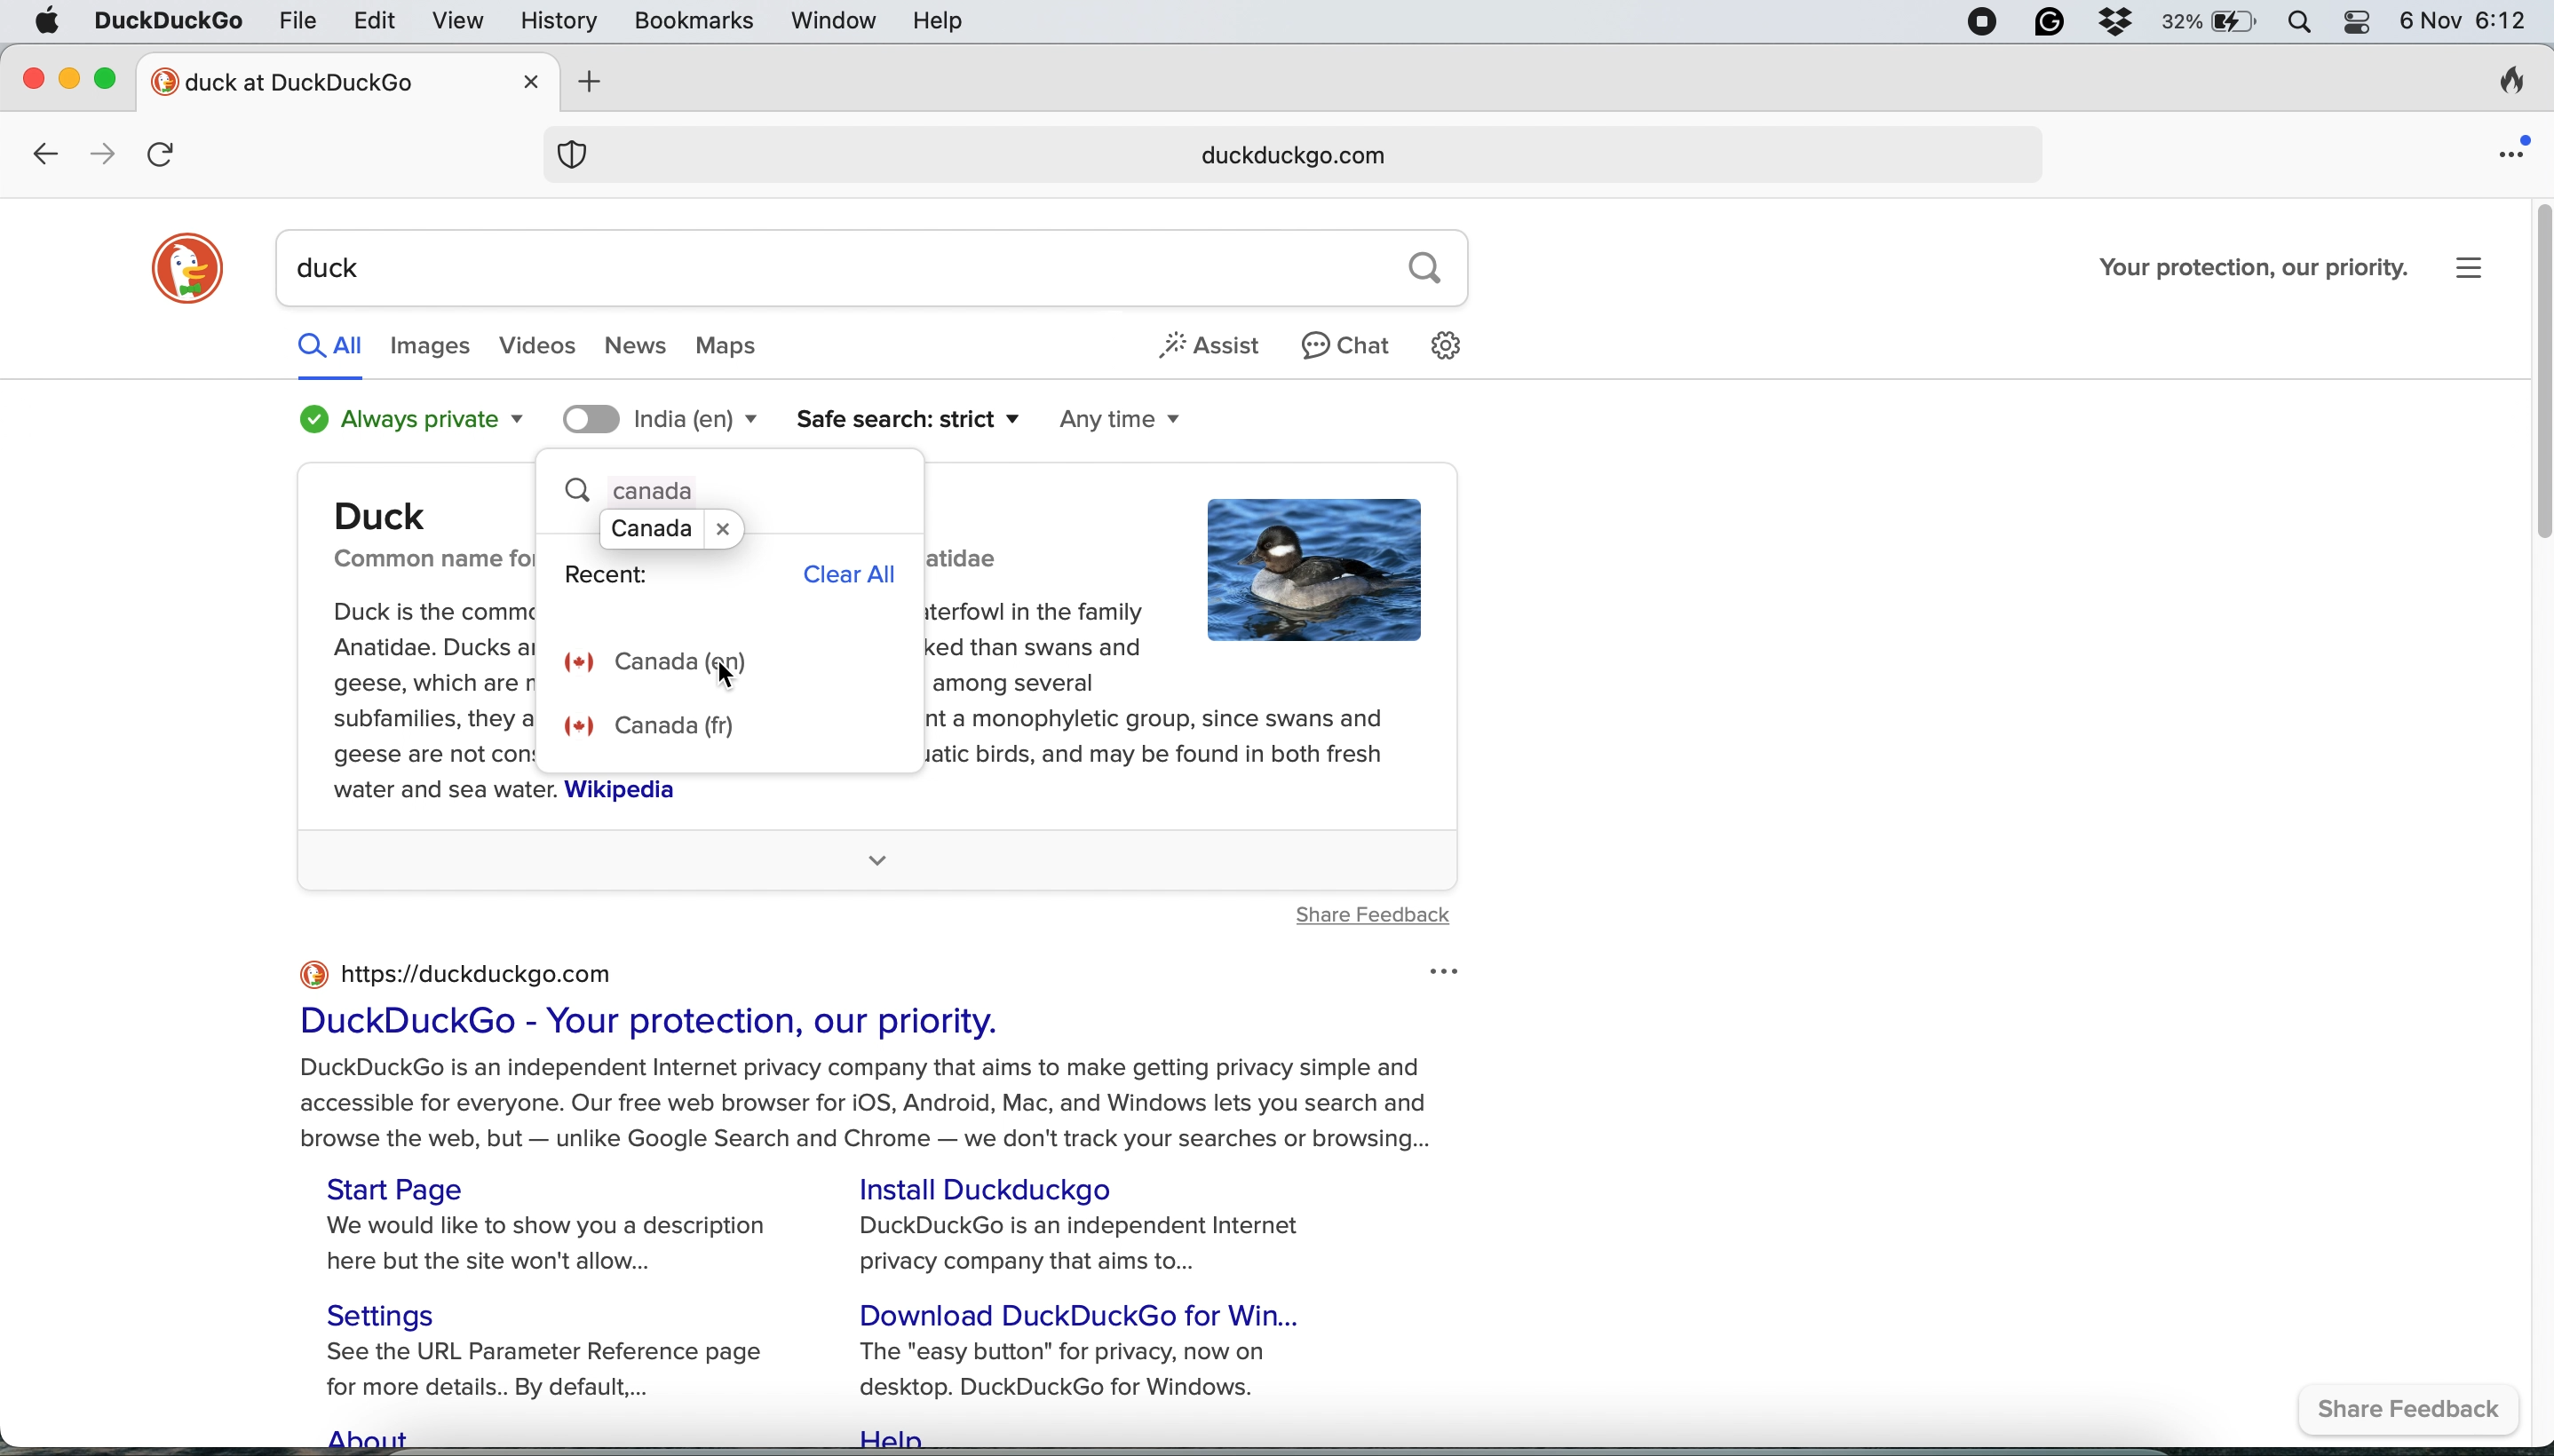  Describe the element at coordinates (728, 674) in the screenshot. I see `cursor` at that location.